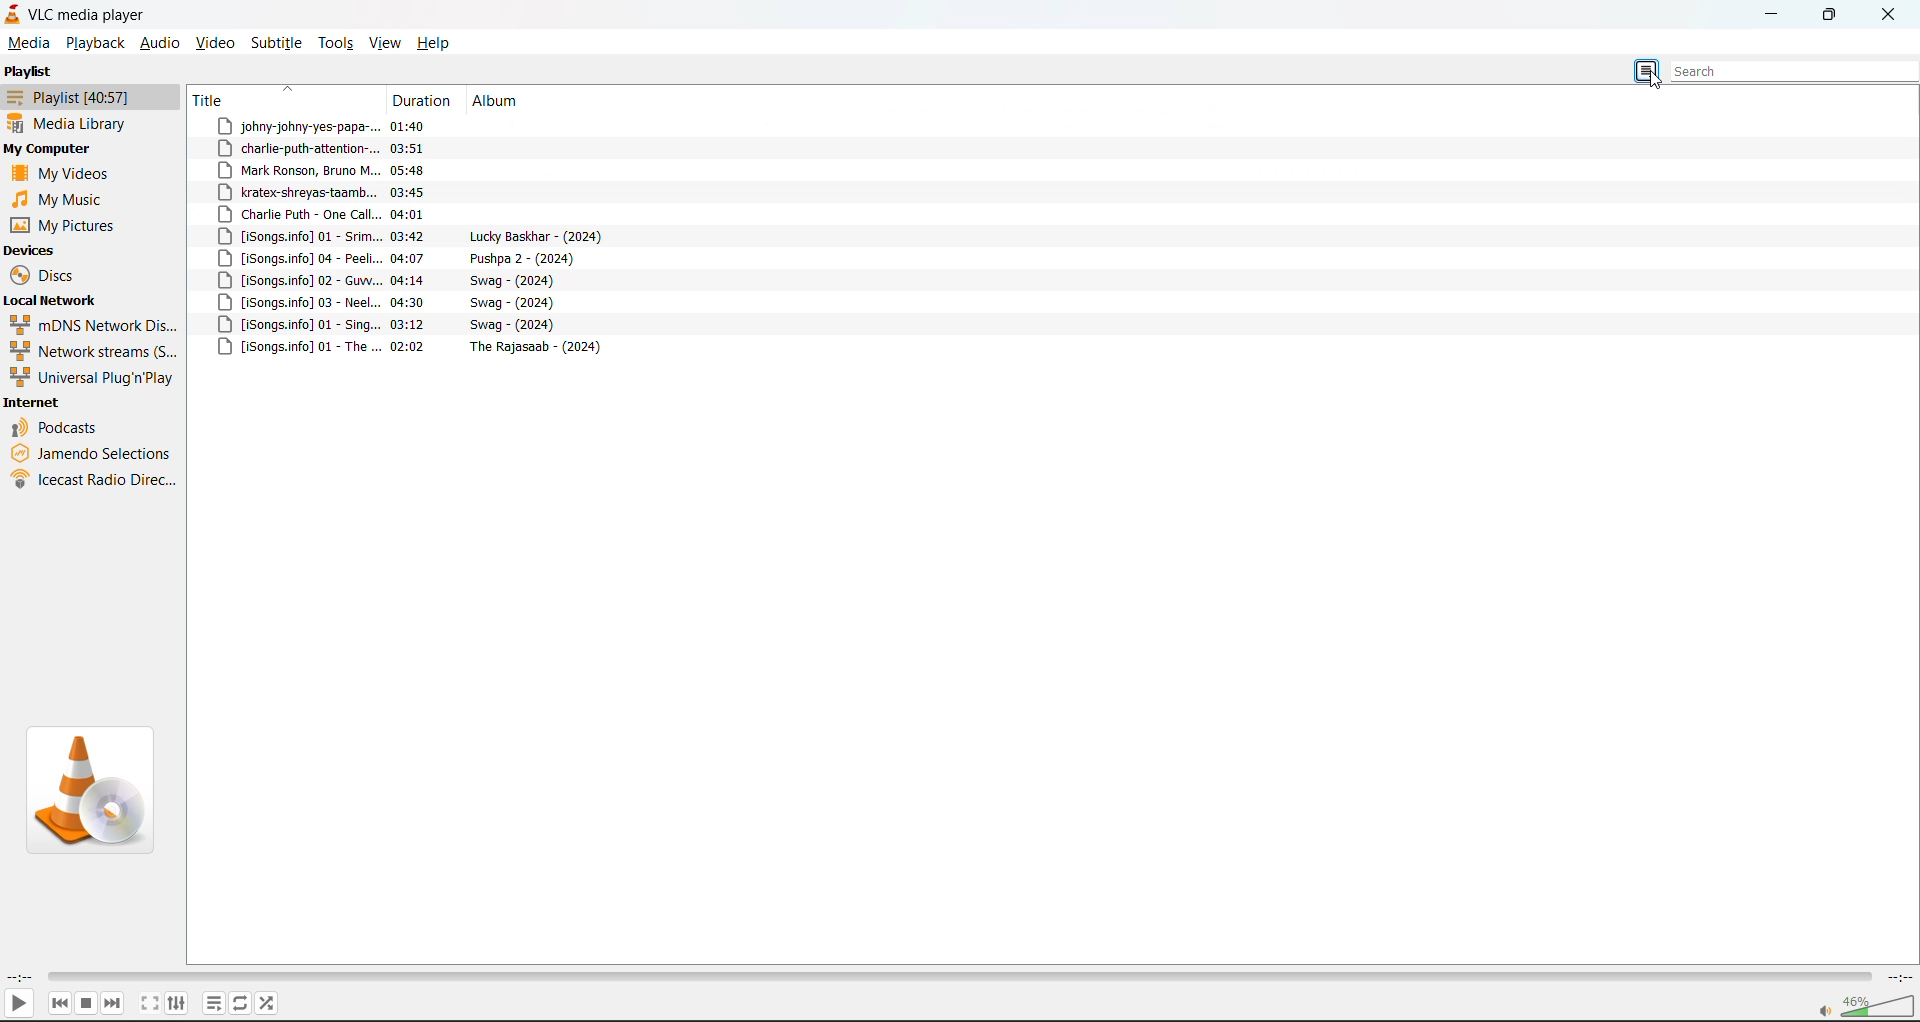 The image size is (1920, 1022). I want to click on playlist, so click(215, 1001).